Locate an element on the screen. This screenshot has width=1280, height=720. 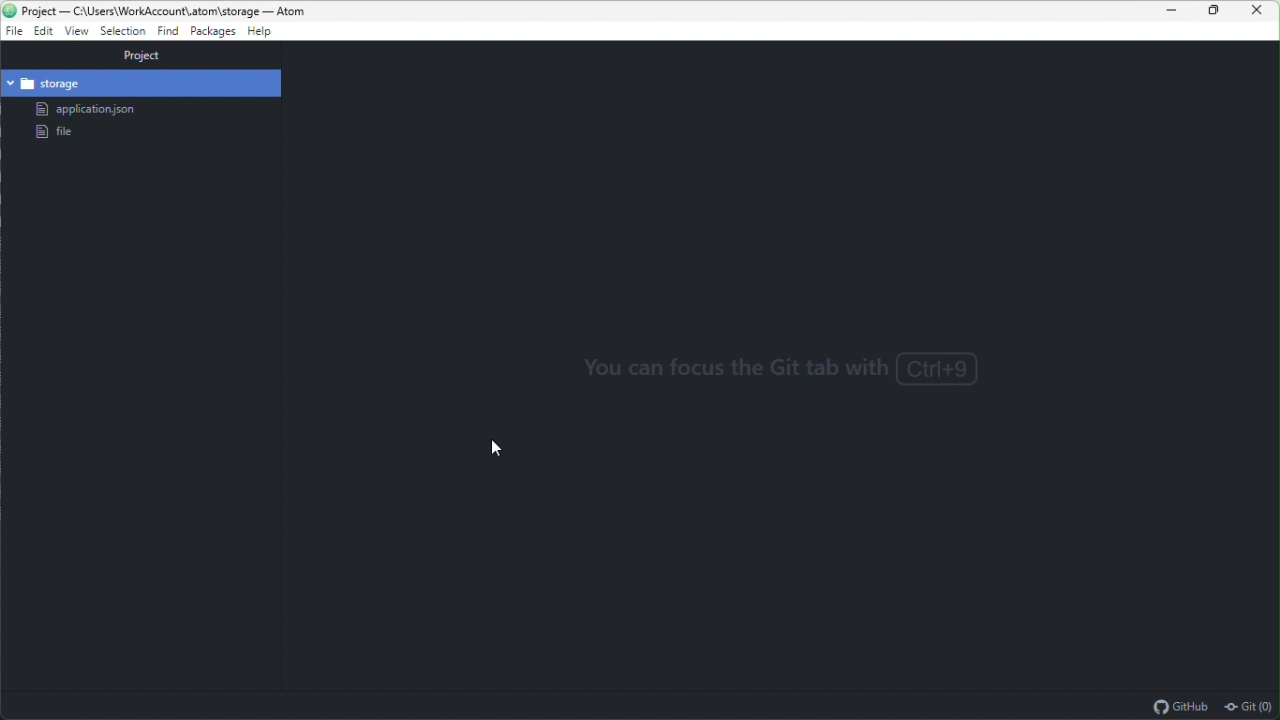
Mouse pointer is located at coordinates (494, 450).